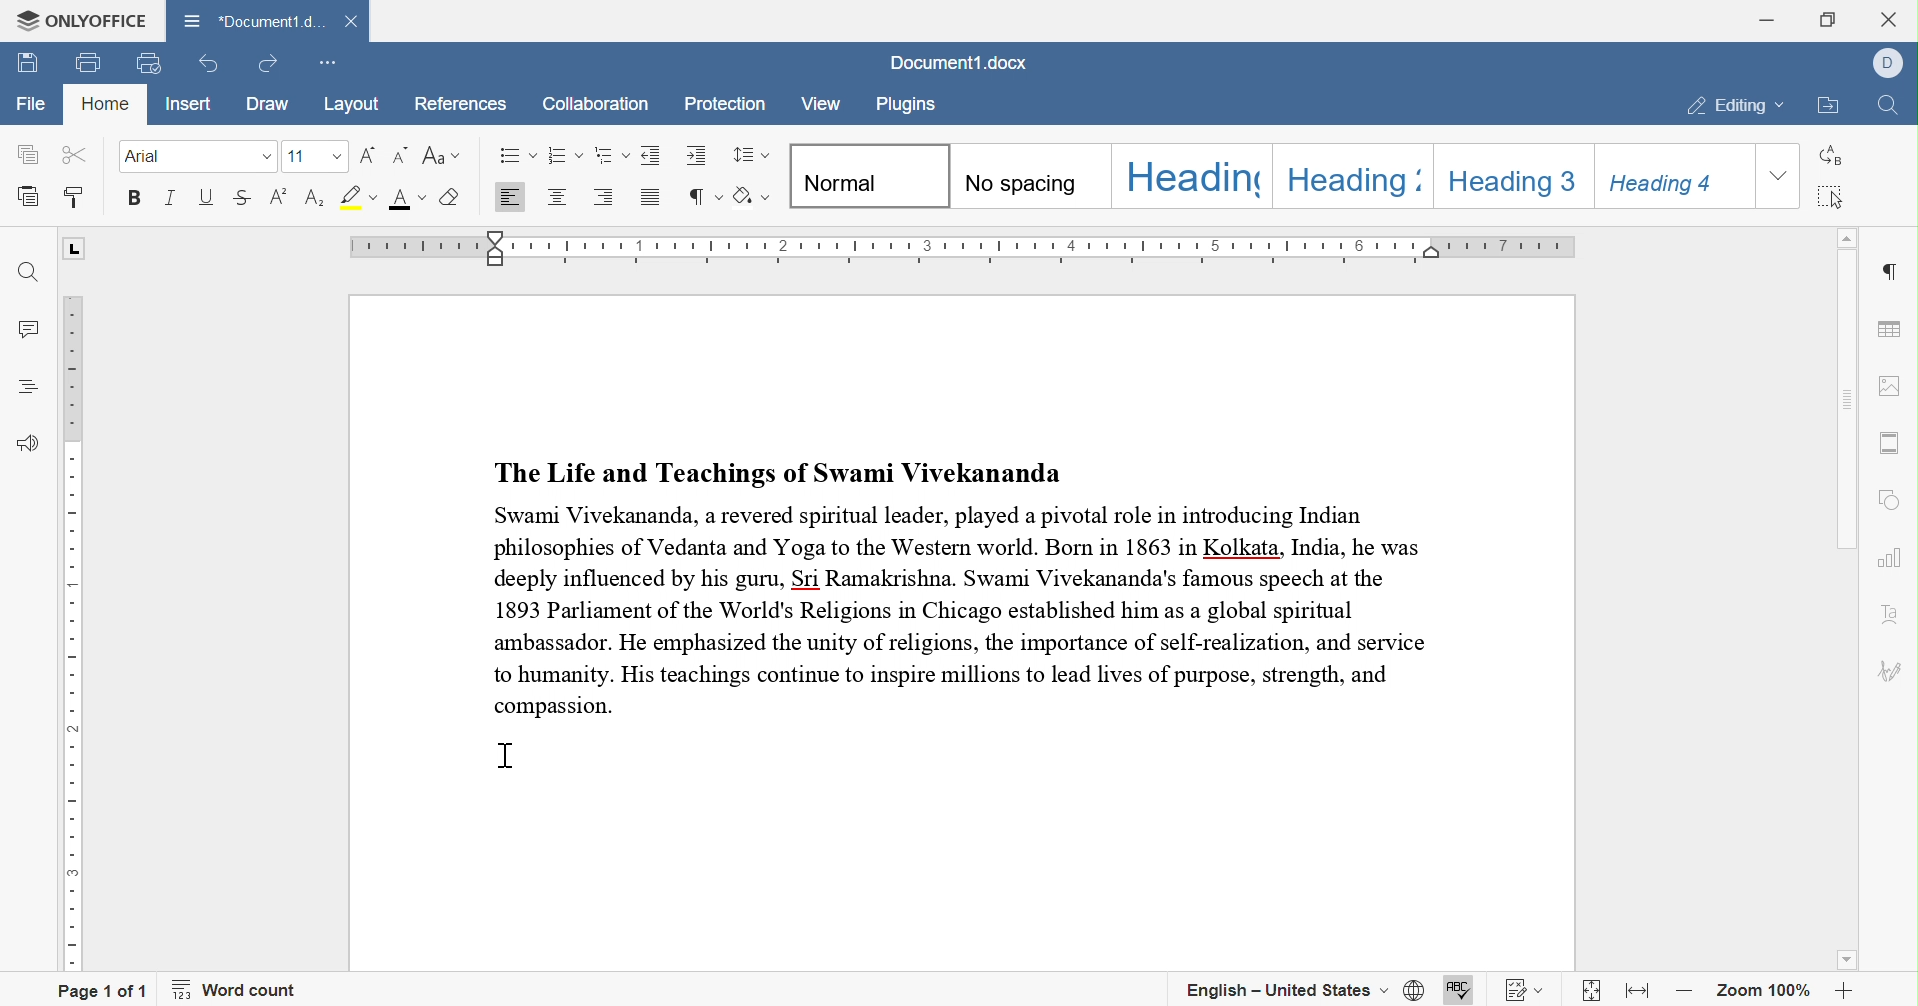 This screenshot has width=1918, height=1006. I want to click on drop down, so click(266, 156).